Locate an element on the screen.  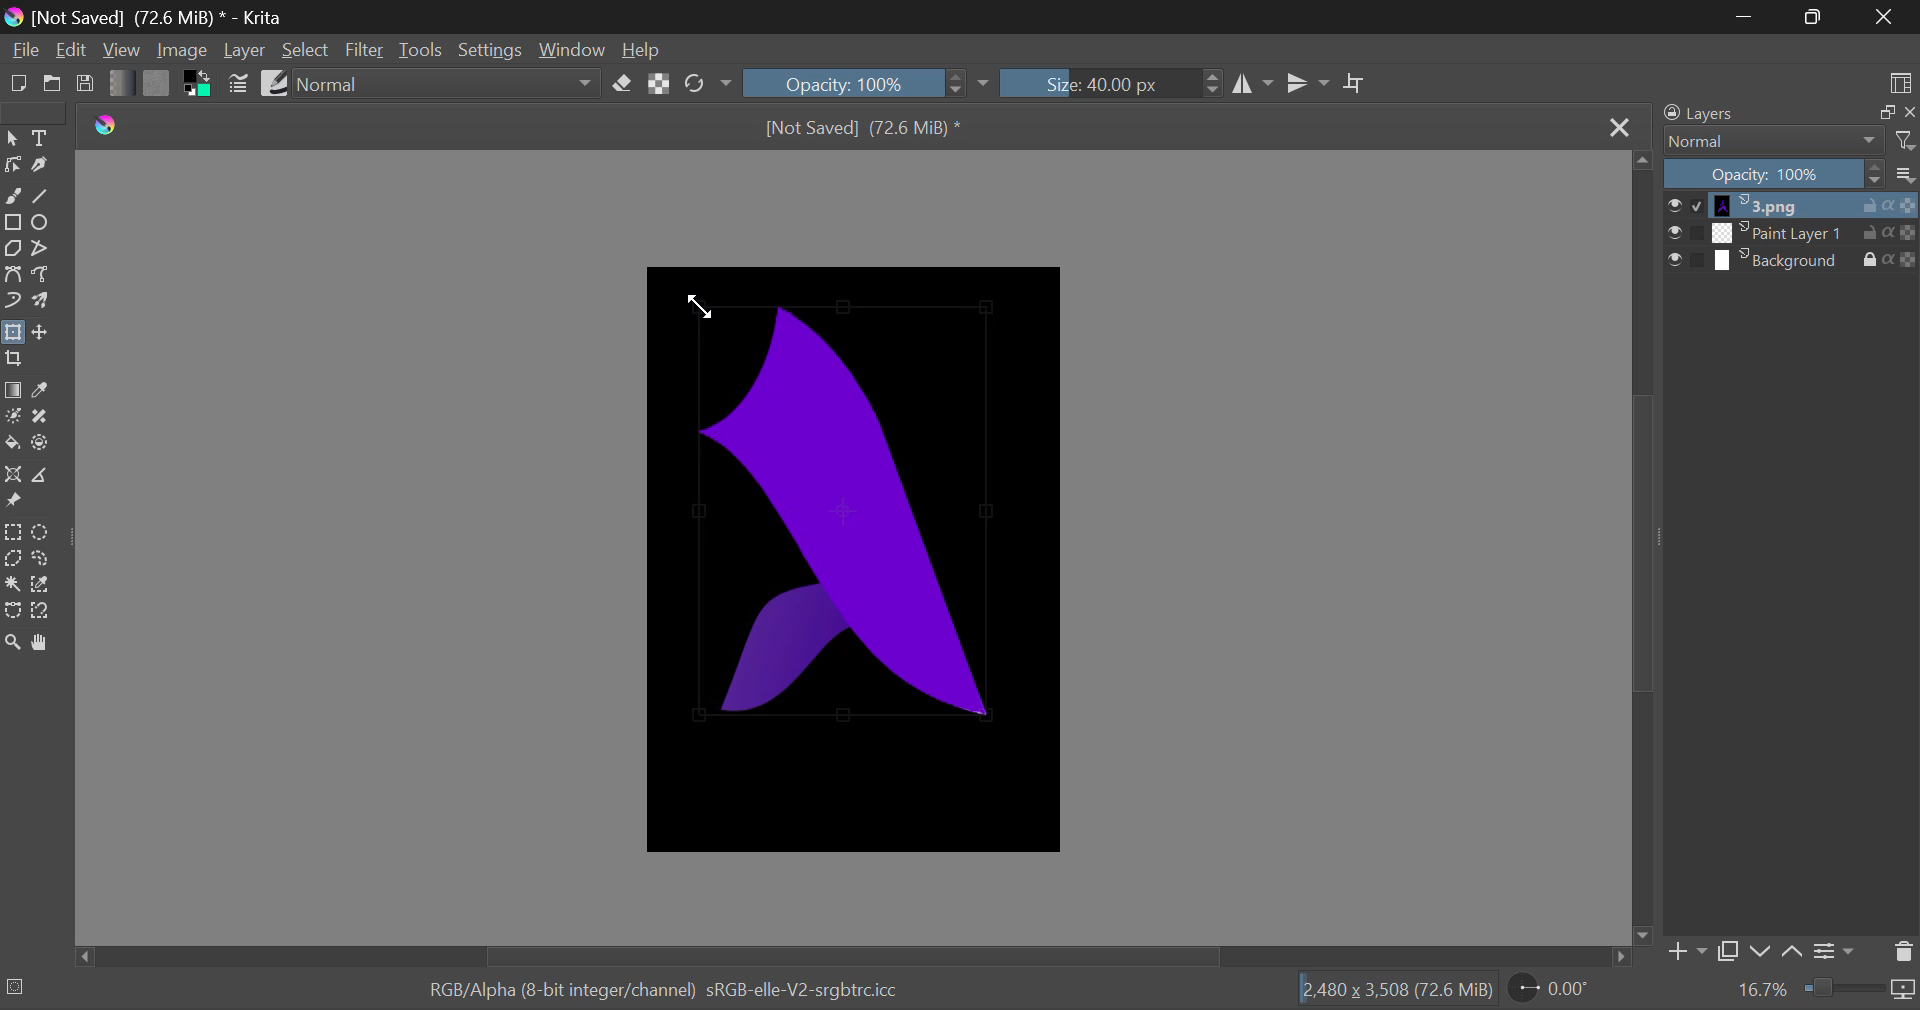
actions is located at coordinates (1891, 233).